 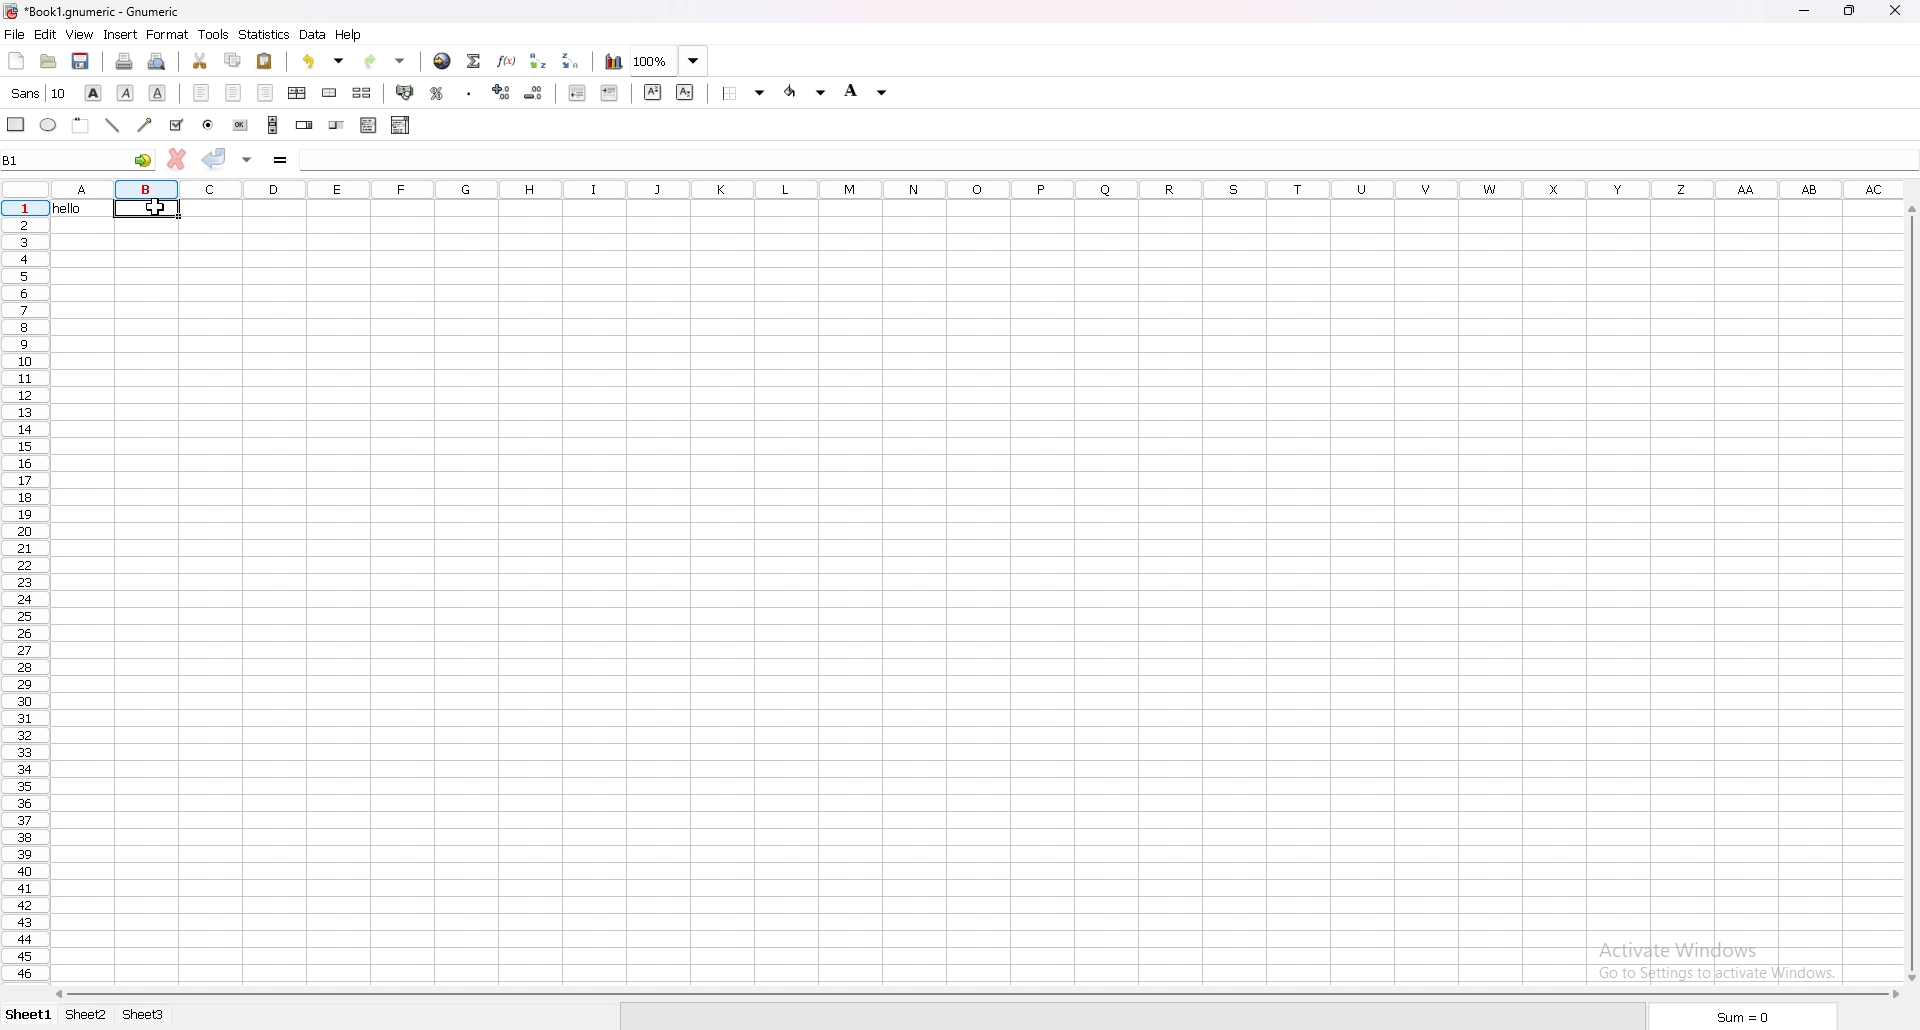 What do you see at coordinates (443, 60) in the screenshot?
I see `hyperlink` at bounding box center [443, 60].